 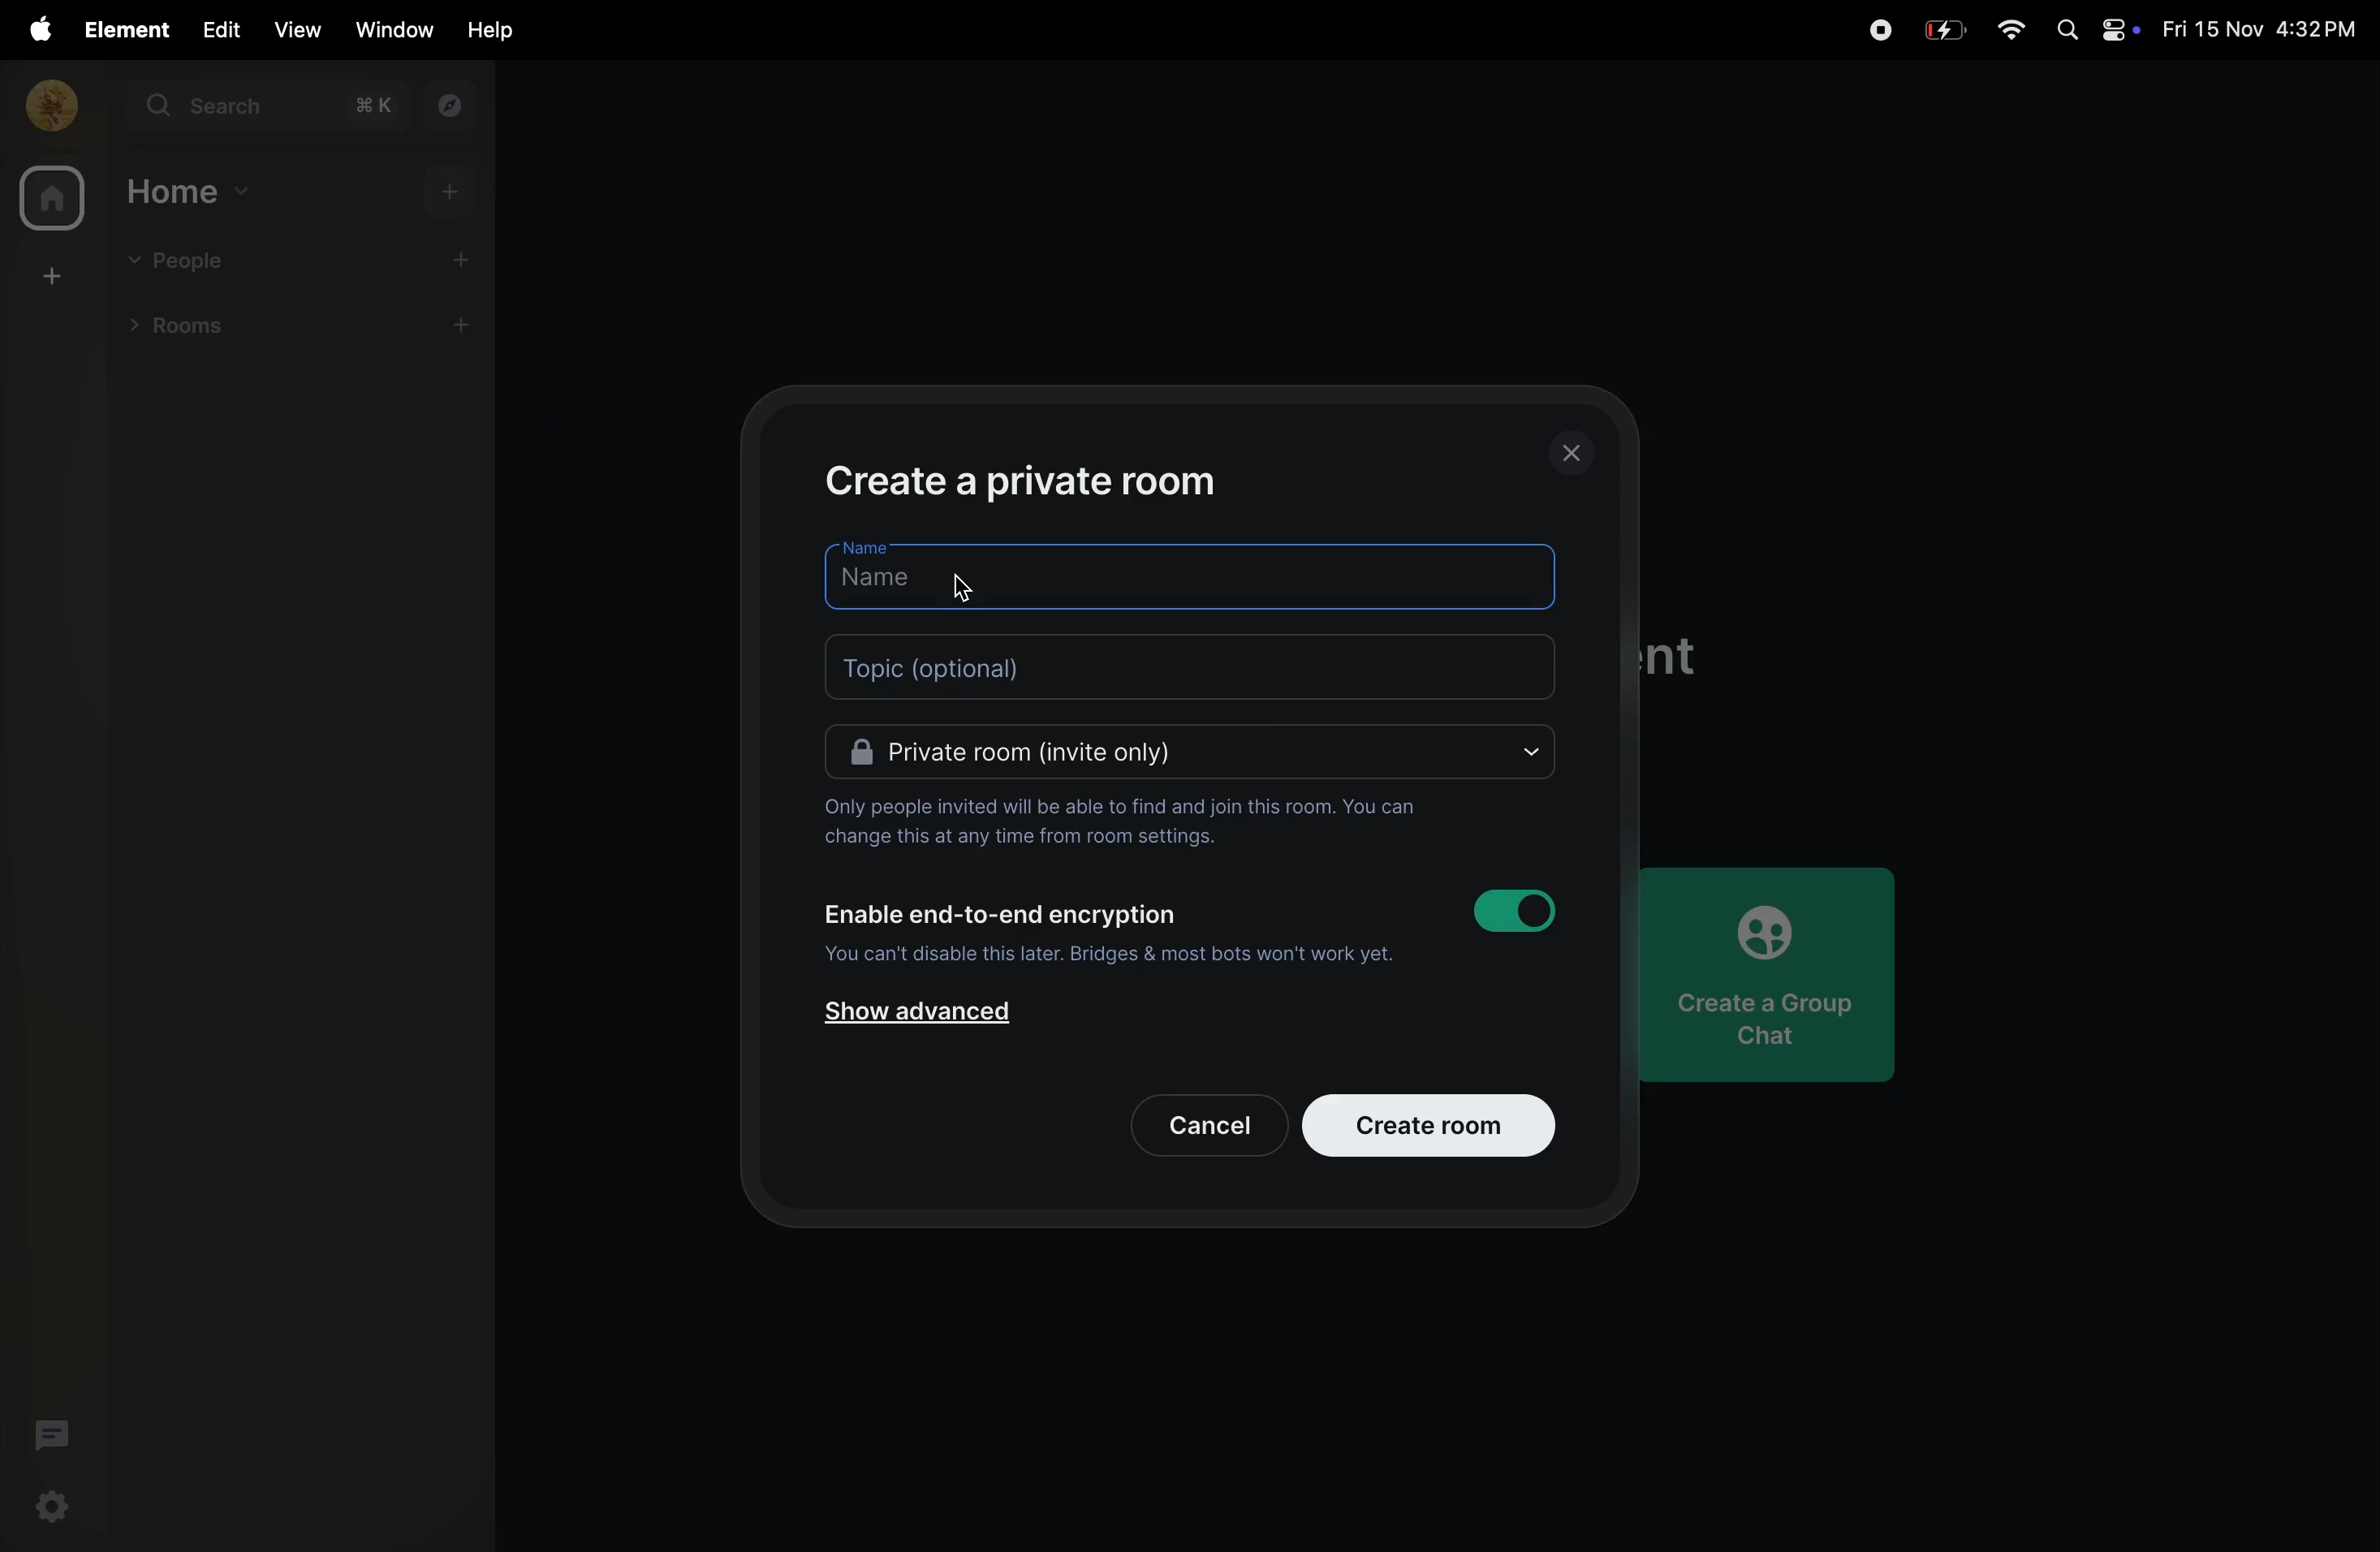 What do you see at coordinates (442, 195) in the screenshot?
I see `add` at bounding box center [442, 195].